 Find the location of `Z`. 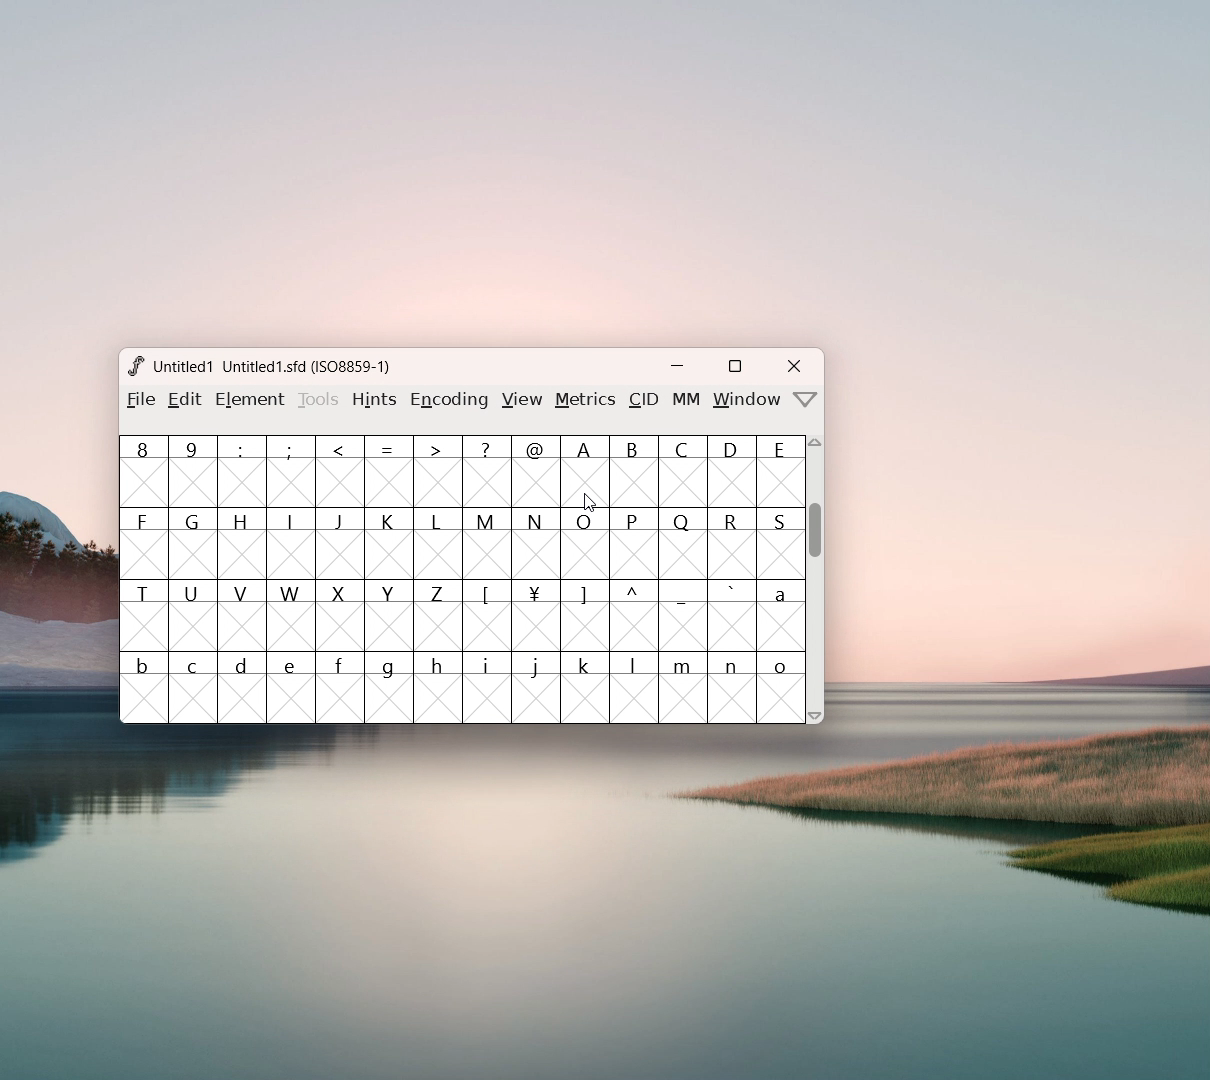

Z is located at coordinates (438, 616).